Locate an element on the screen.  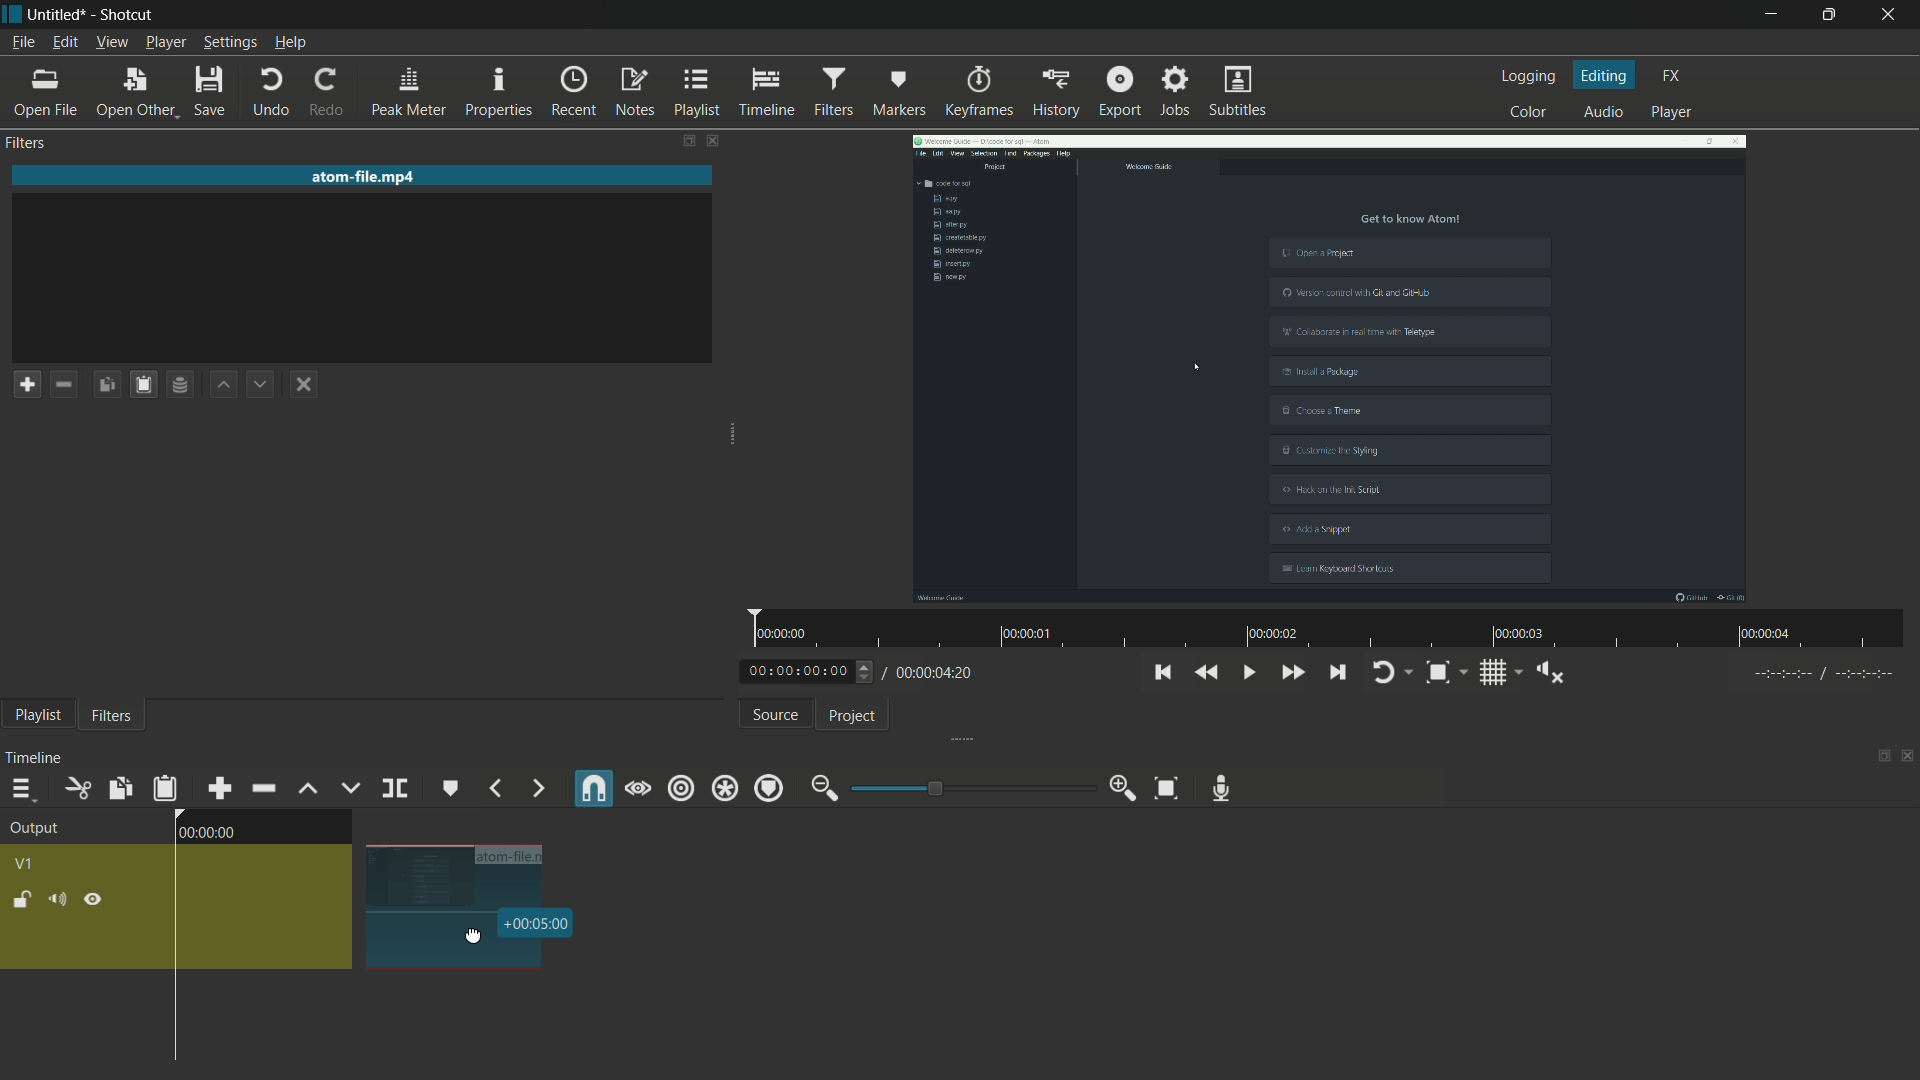
show volume control is located at coordinates (1551, 673).